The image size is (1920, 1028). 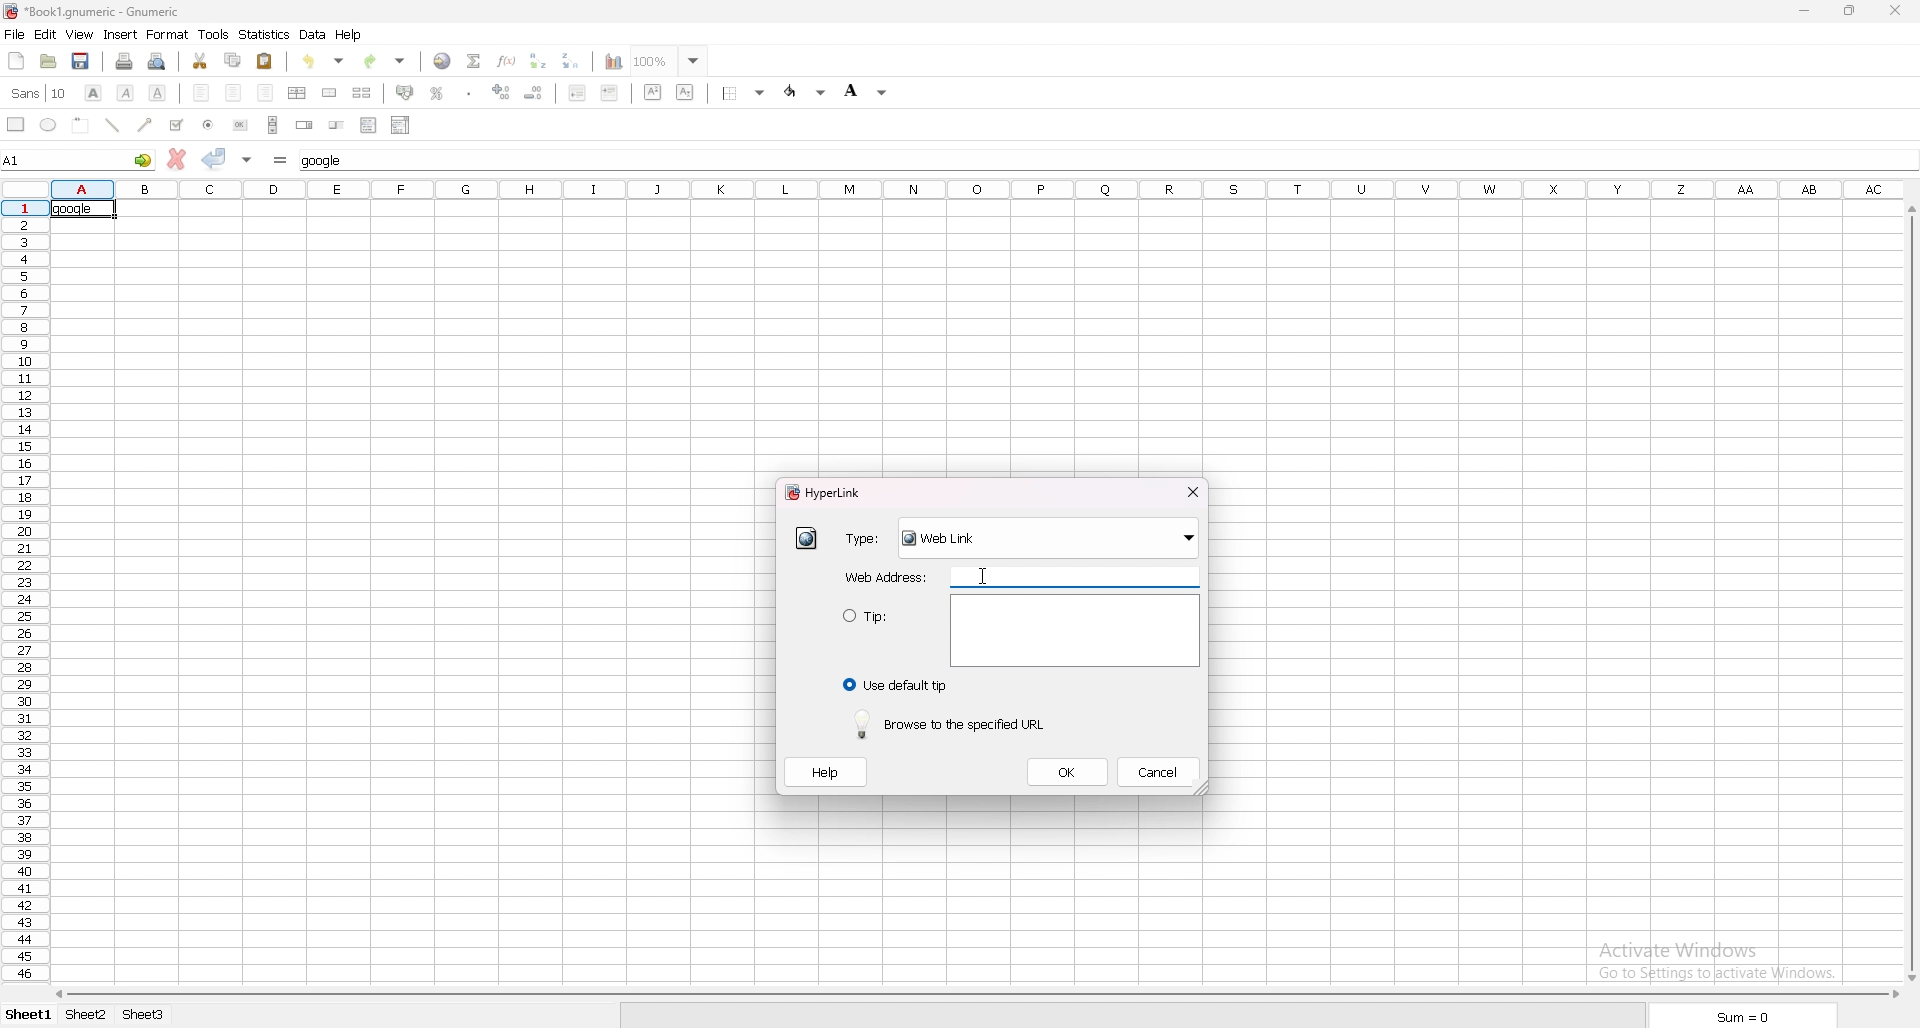 What do you see at coordinates (1709, 949) in the screenshot?
I see `Activate windows Go to settings to activate windows` at bounding box center [1709, 949].